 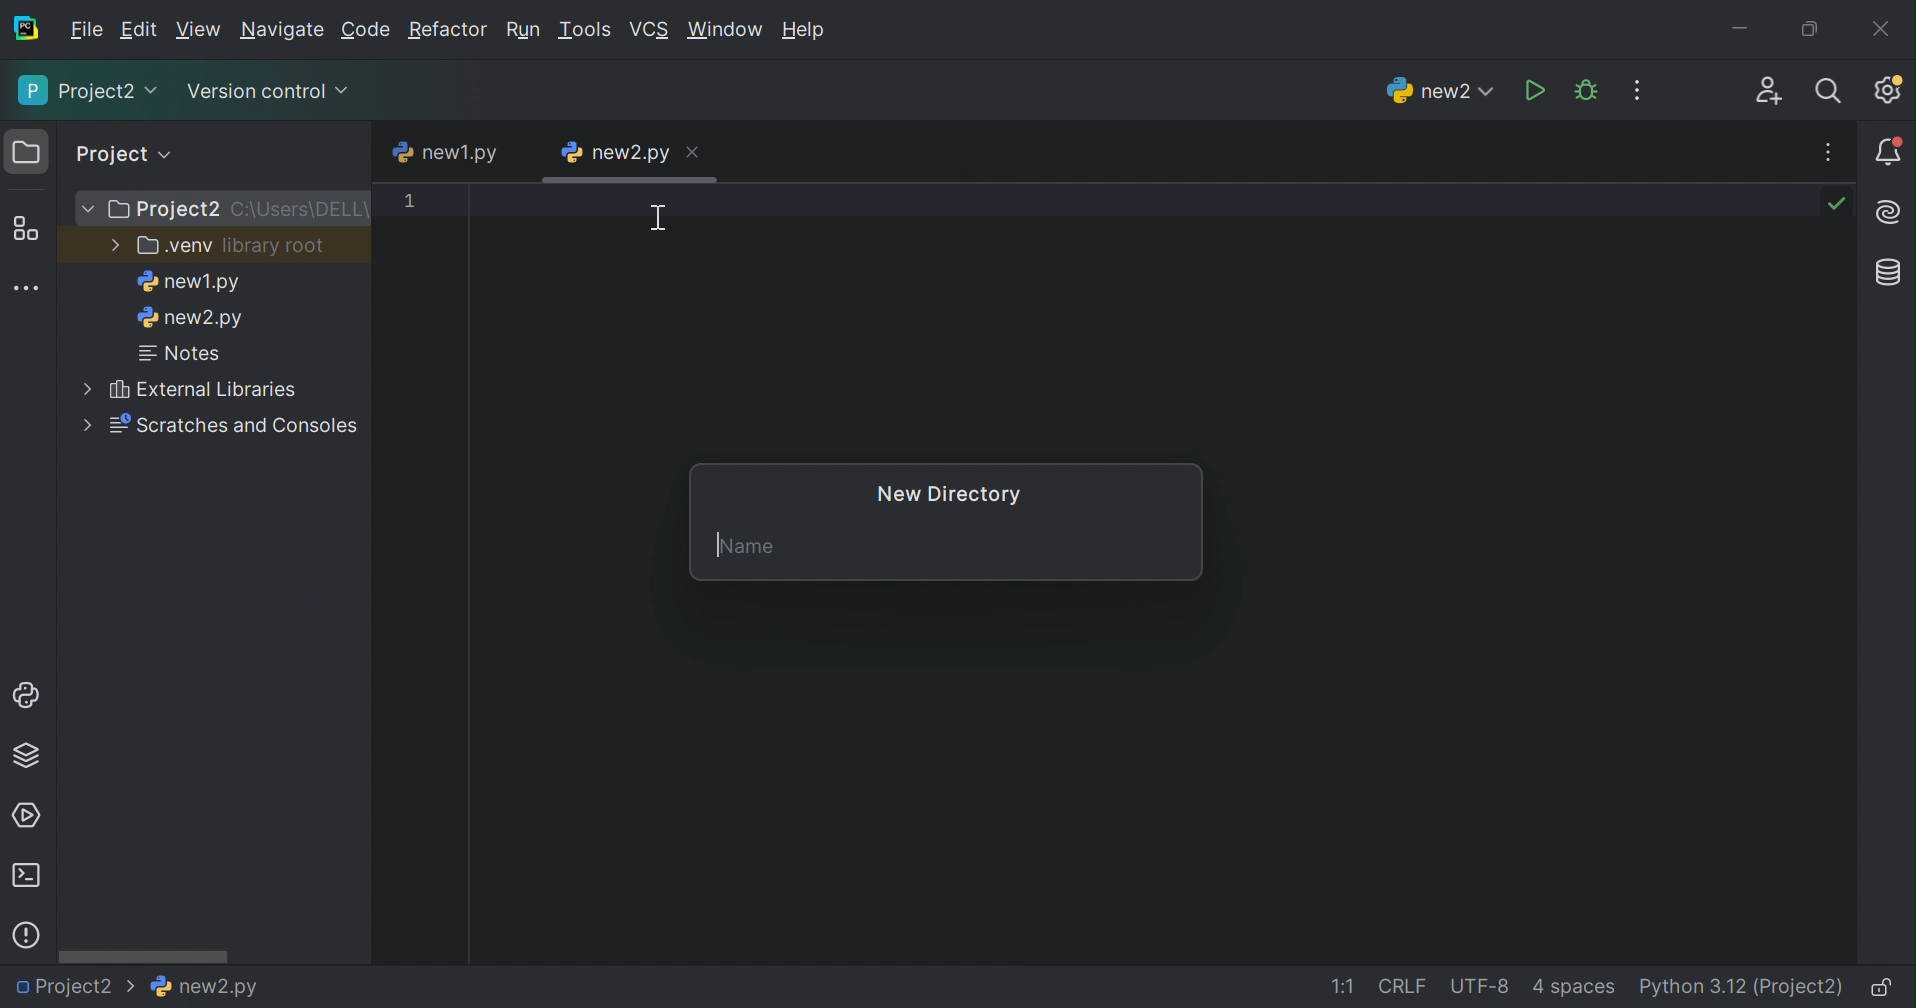 What do you see at coordinates (86, 93) in the screenshot?
I see `Project2` at bounding box center [86, 93].